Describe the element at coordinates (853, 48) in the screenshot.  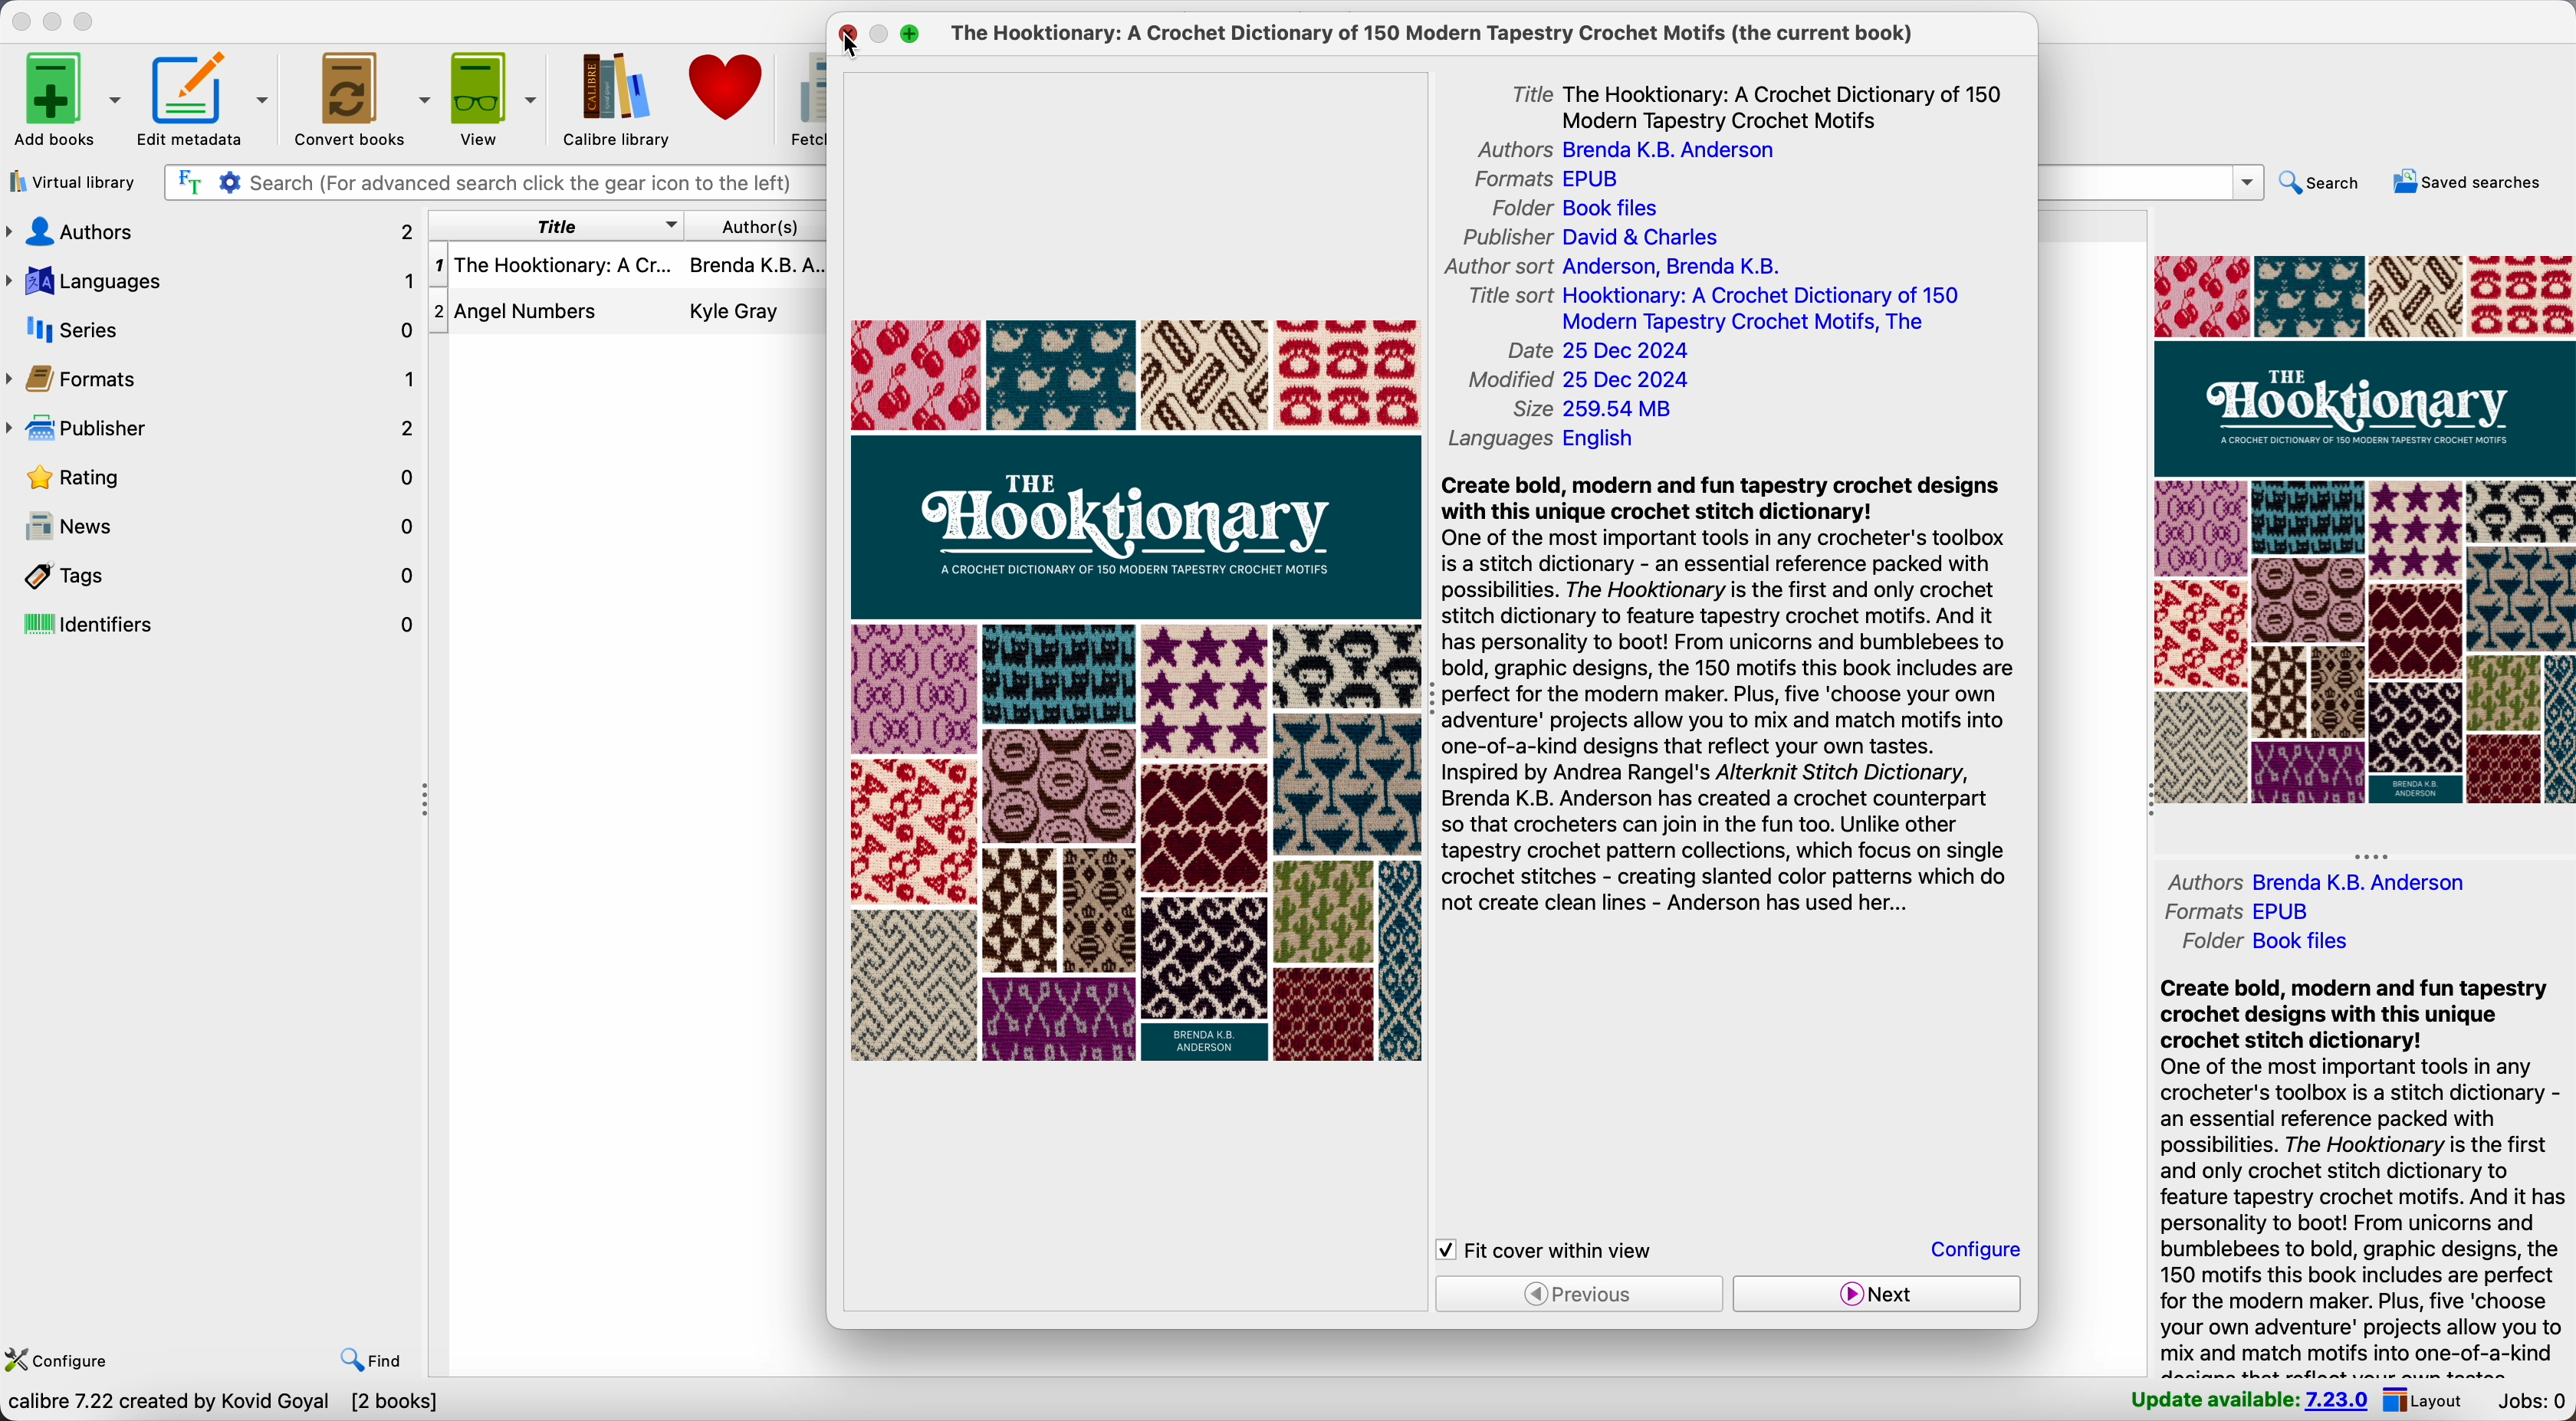
I see `cursor` at that location.